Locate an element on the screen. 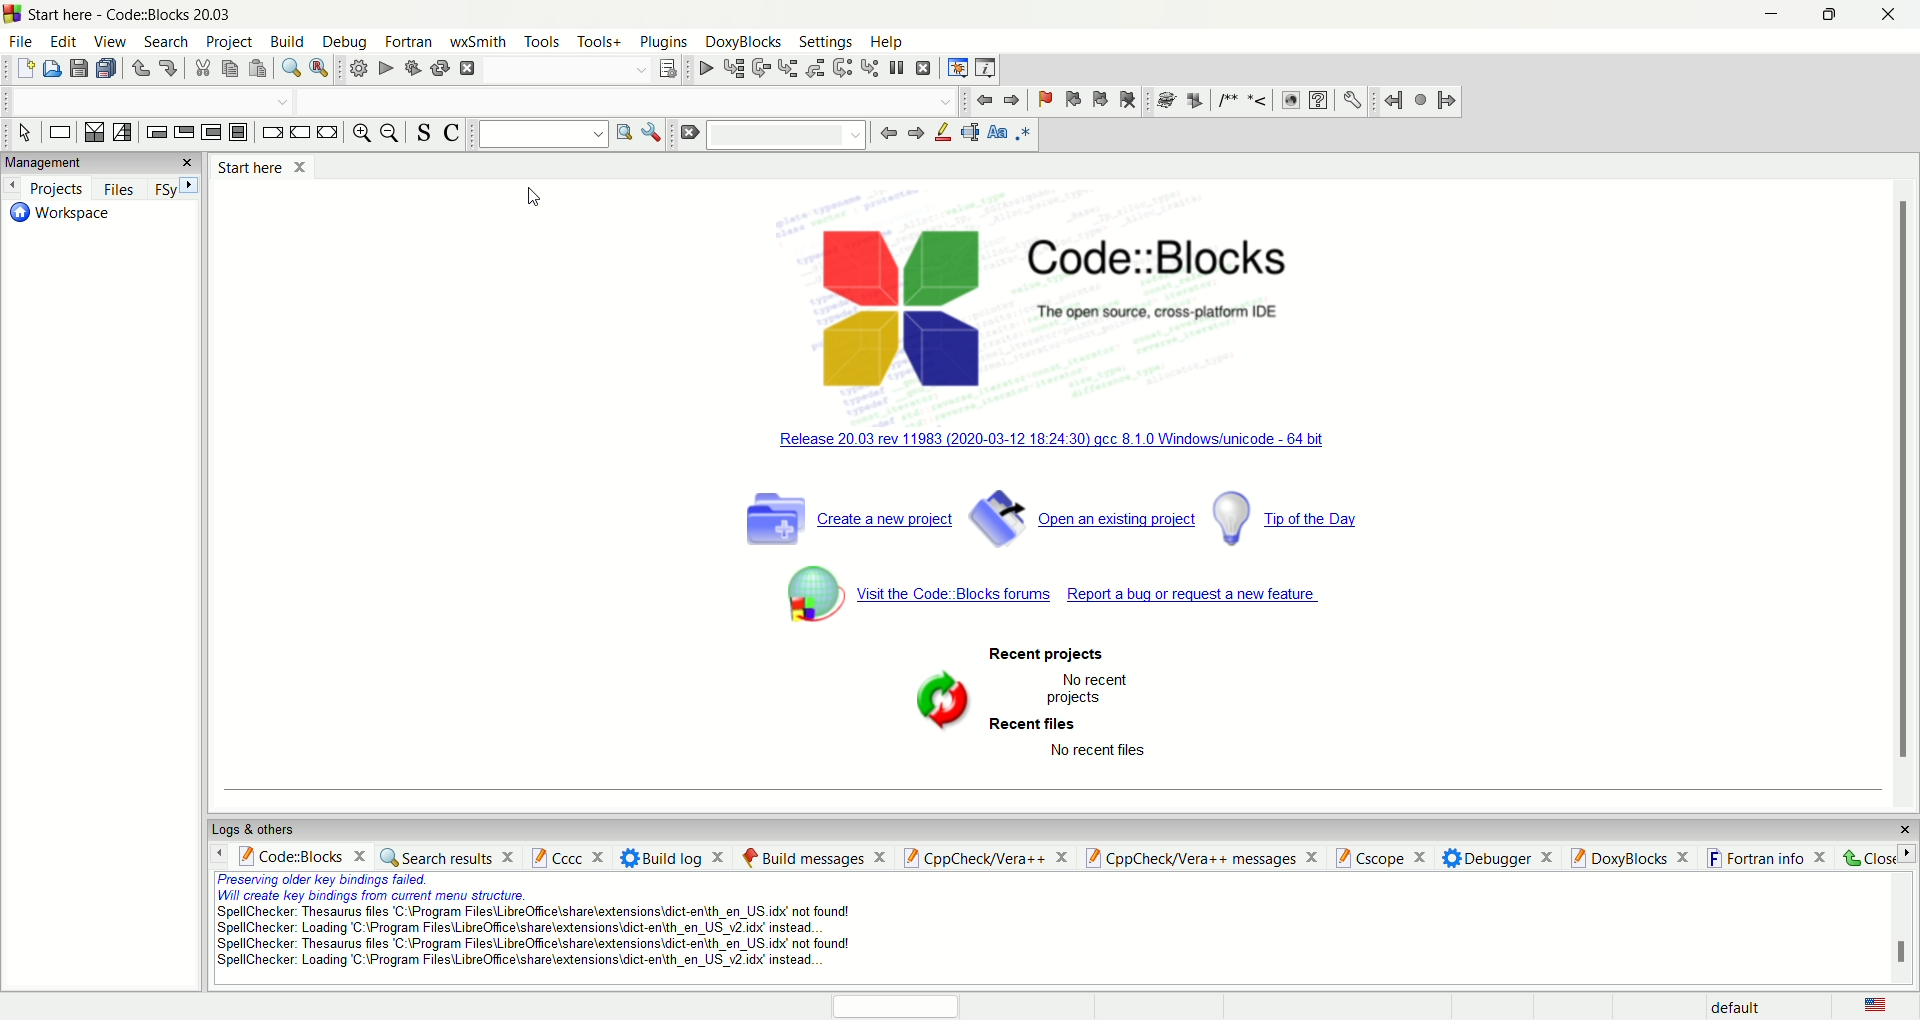 Image resolution: width=1920 pixels, height=1020 pixels. paste is located at coordinates (258, 68).